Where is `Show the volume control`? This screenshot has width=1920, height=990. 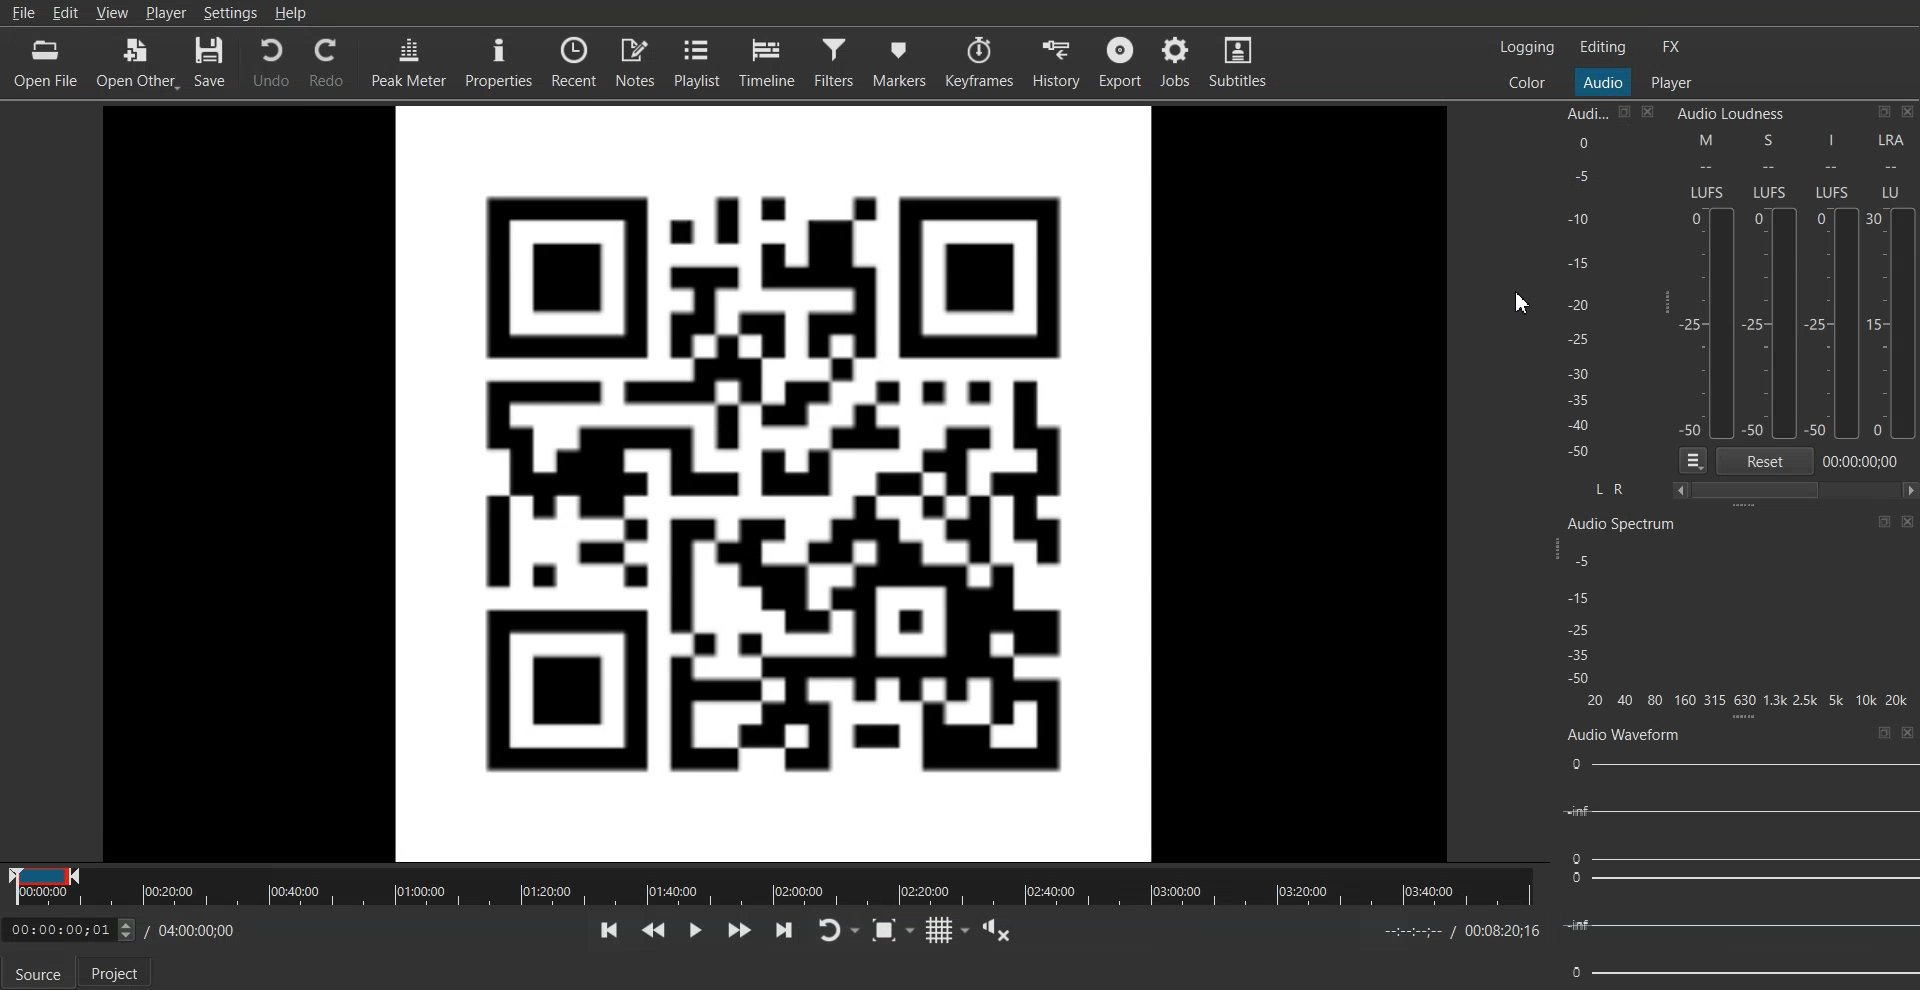
Show the volume control is located at coordinates (995, 930).